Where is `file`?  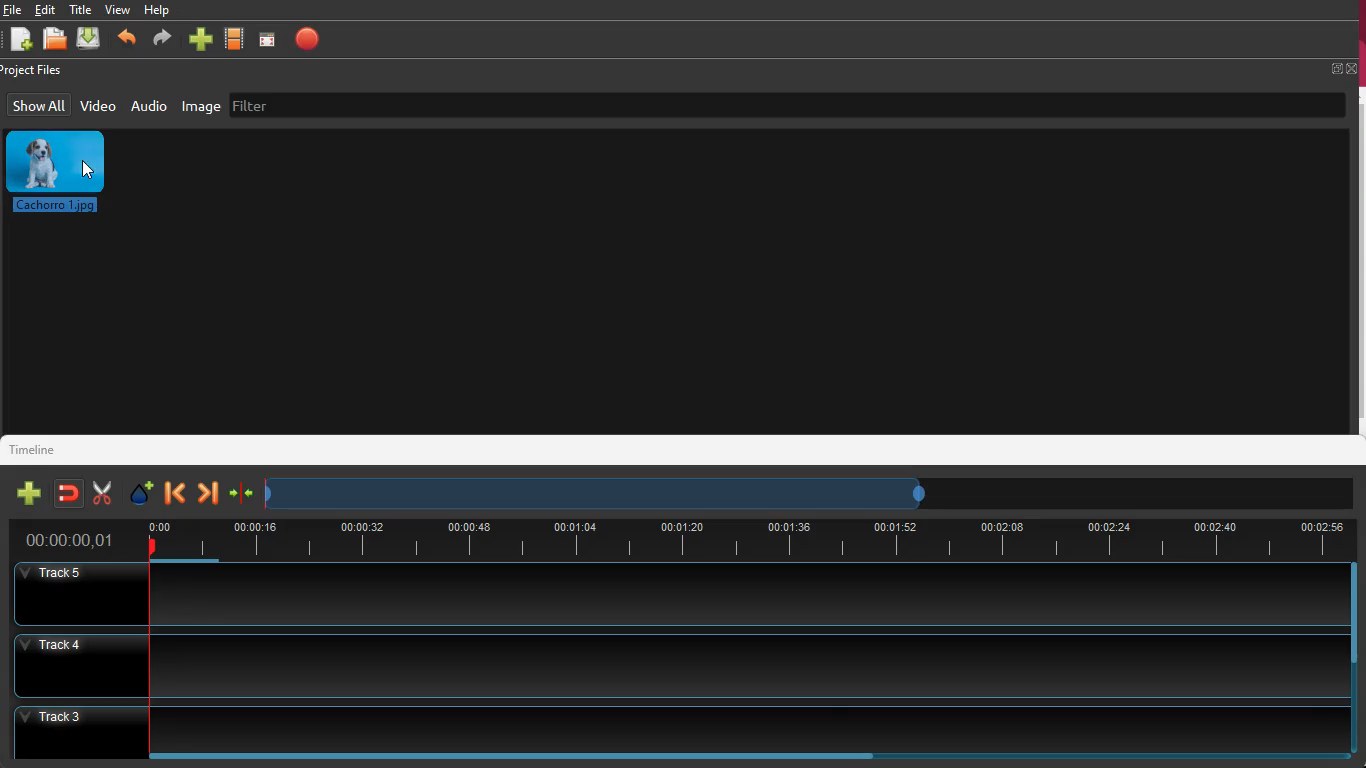 file is located at coordinates (11, 11).